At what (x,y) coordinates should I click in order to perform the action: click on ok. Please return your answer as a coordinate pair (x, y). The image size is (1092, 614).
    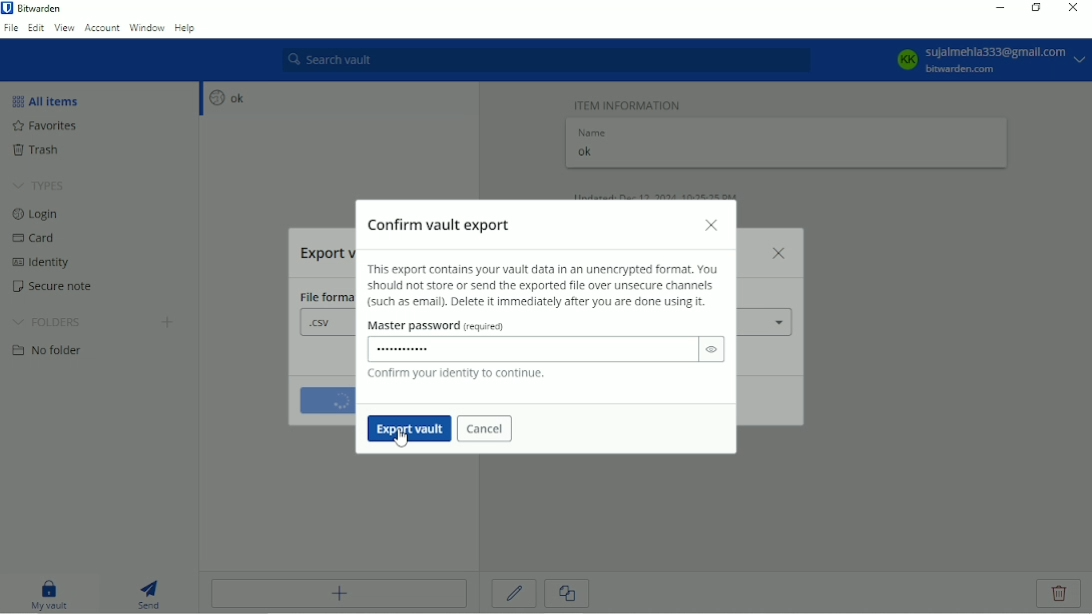
    Looking at the image, I should click on (224, 98).